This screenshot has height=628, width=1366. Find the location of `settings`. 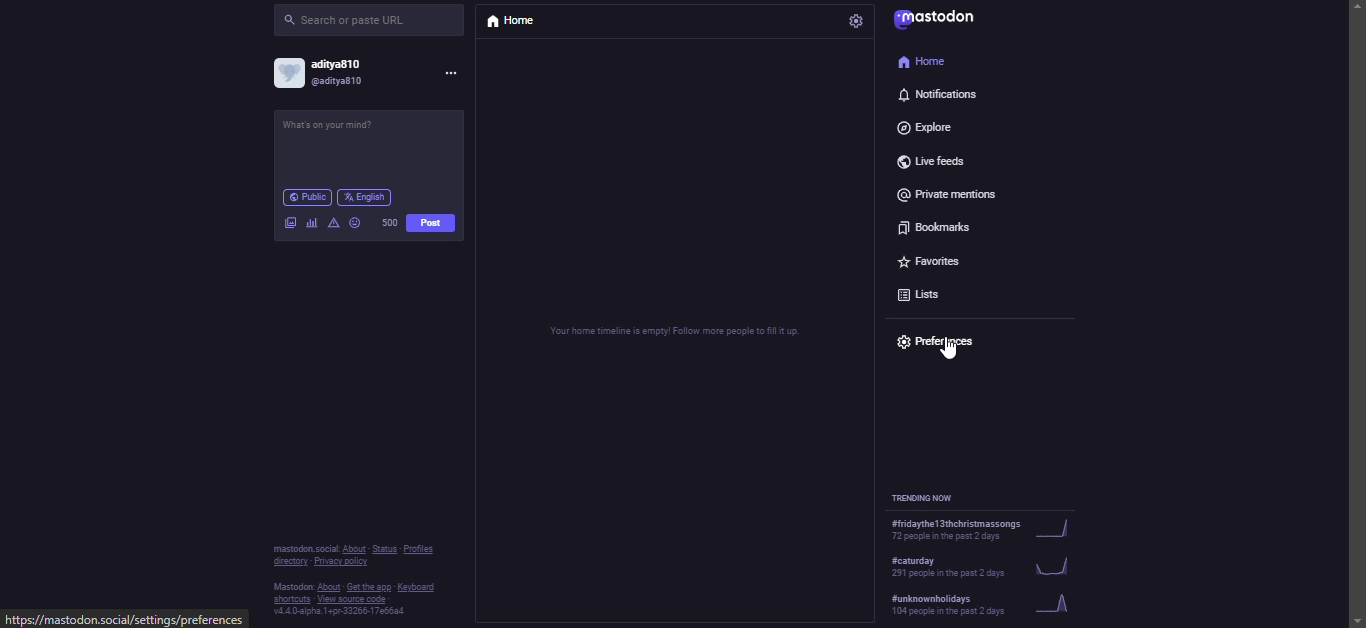

settings is located at coordinates (858, 23).